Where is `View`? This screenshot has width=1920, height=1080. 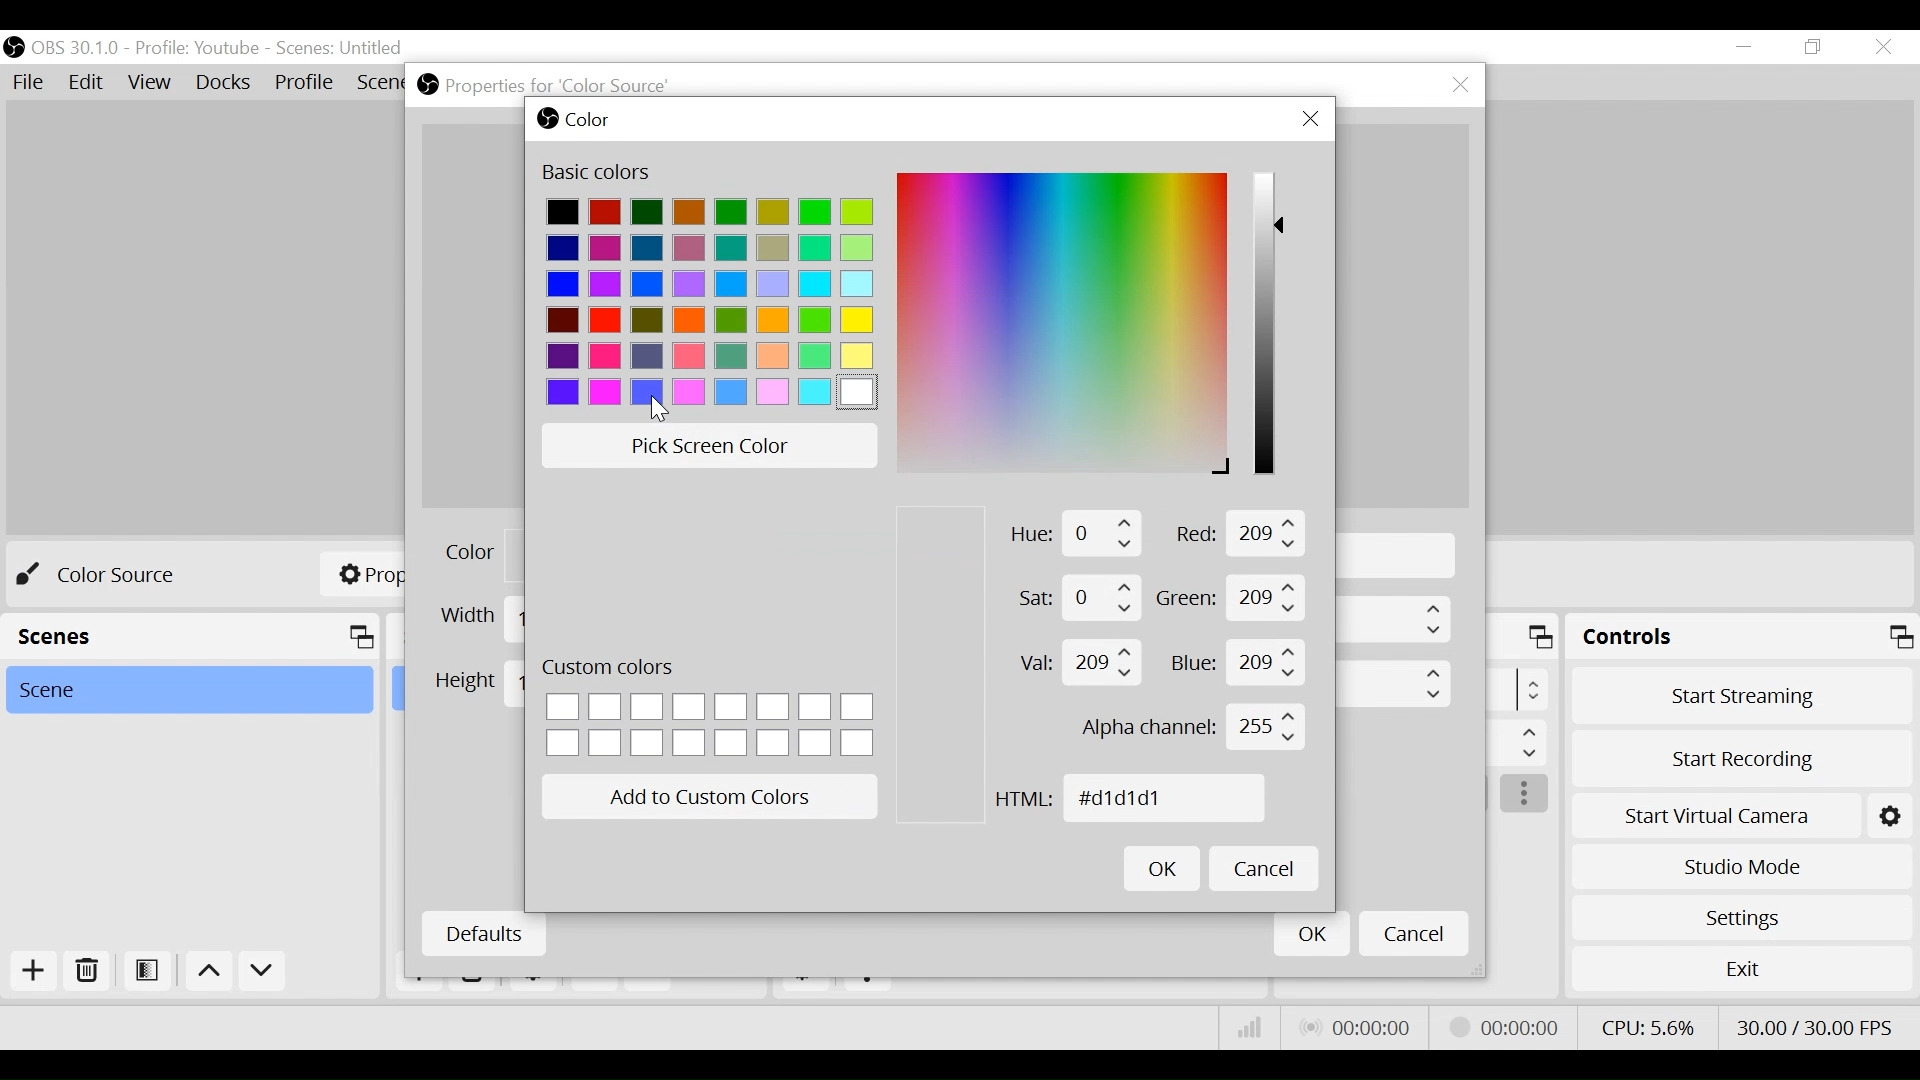
View is located at coordinates (148, 82).